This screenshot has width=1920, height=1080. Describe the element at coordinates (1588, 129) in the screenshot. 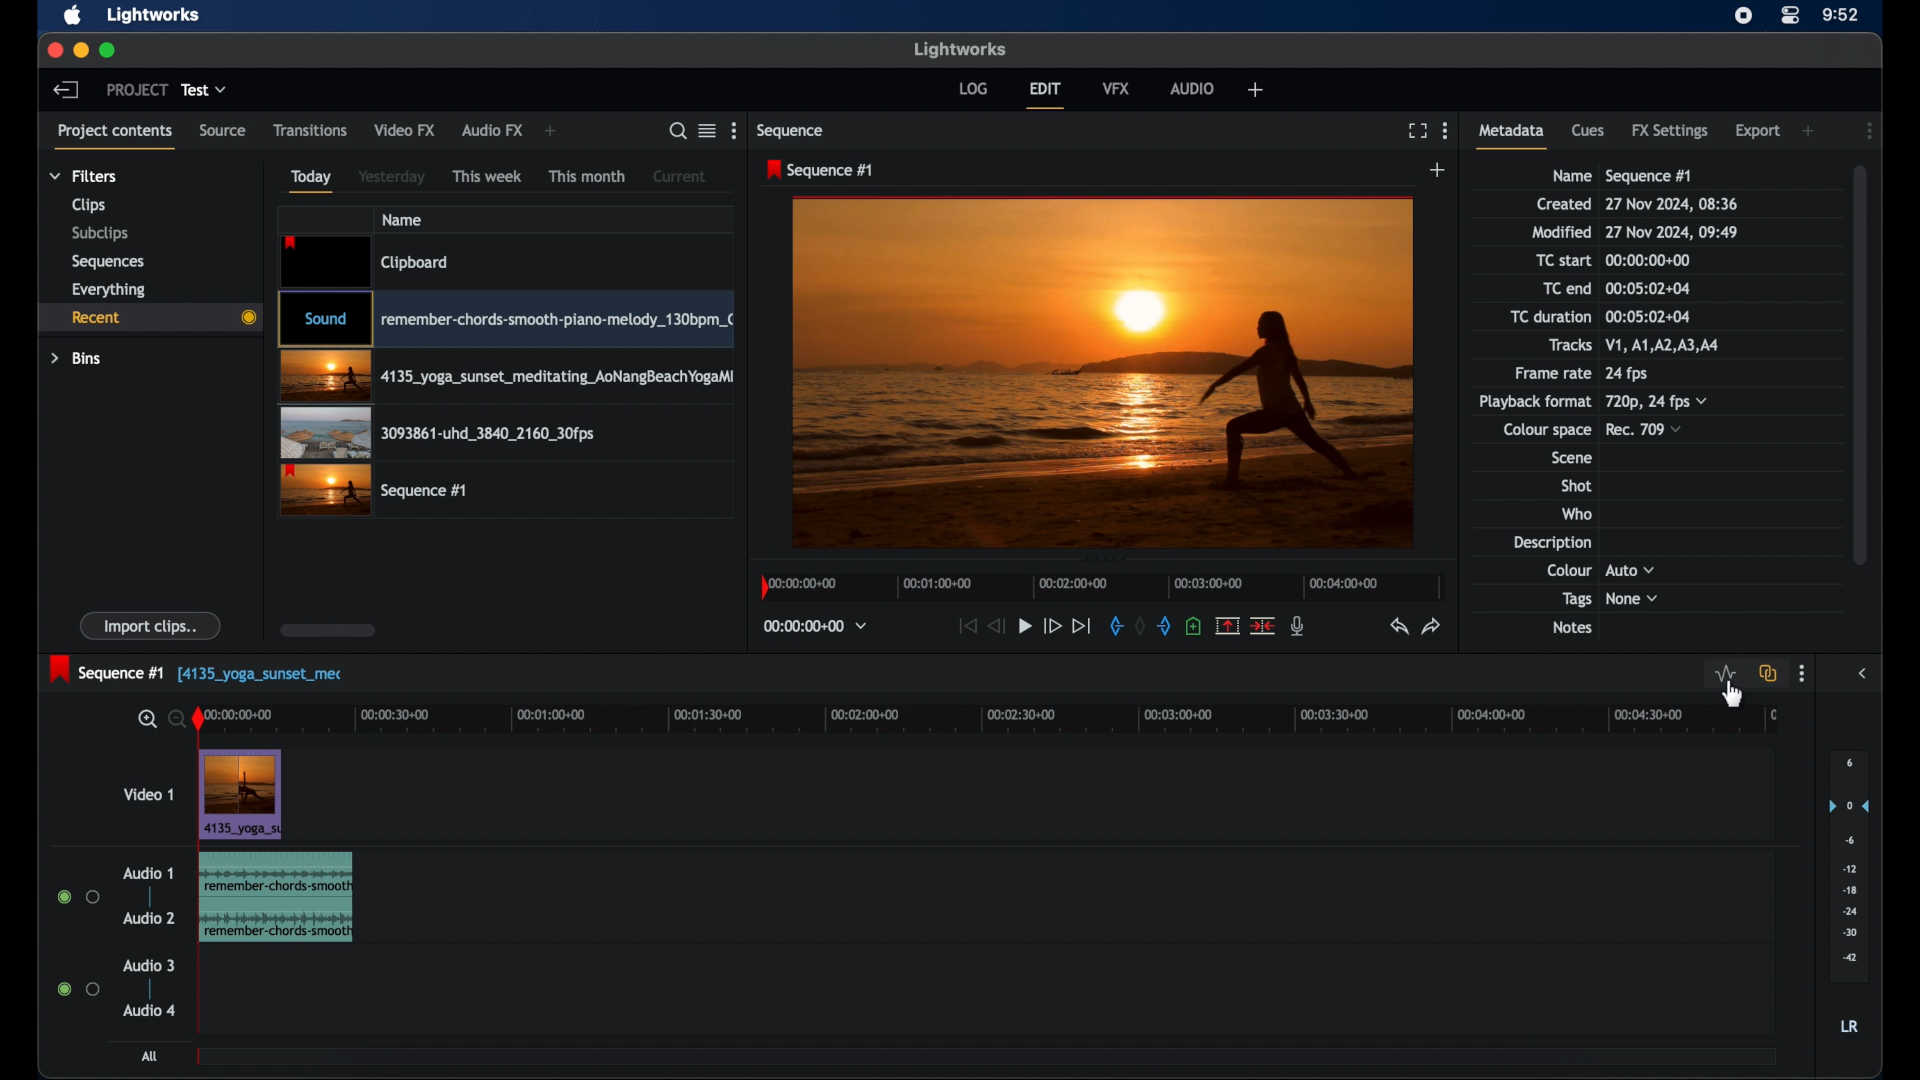

I see `cues` at that location.